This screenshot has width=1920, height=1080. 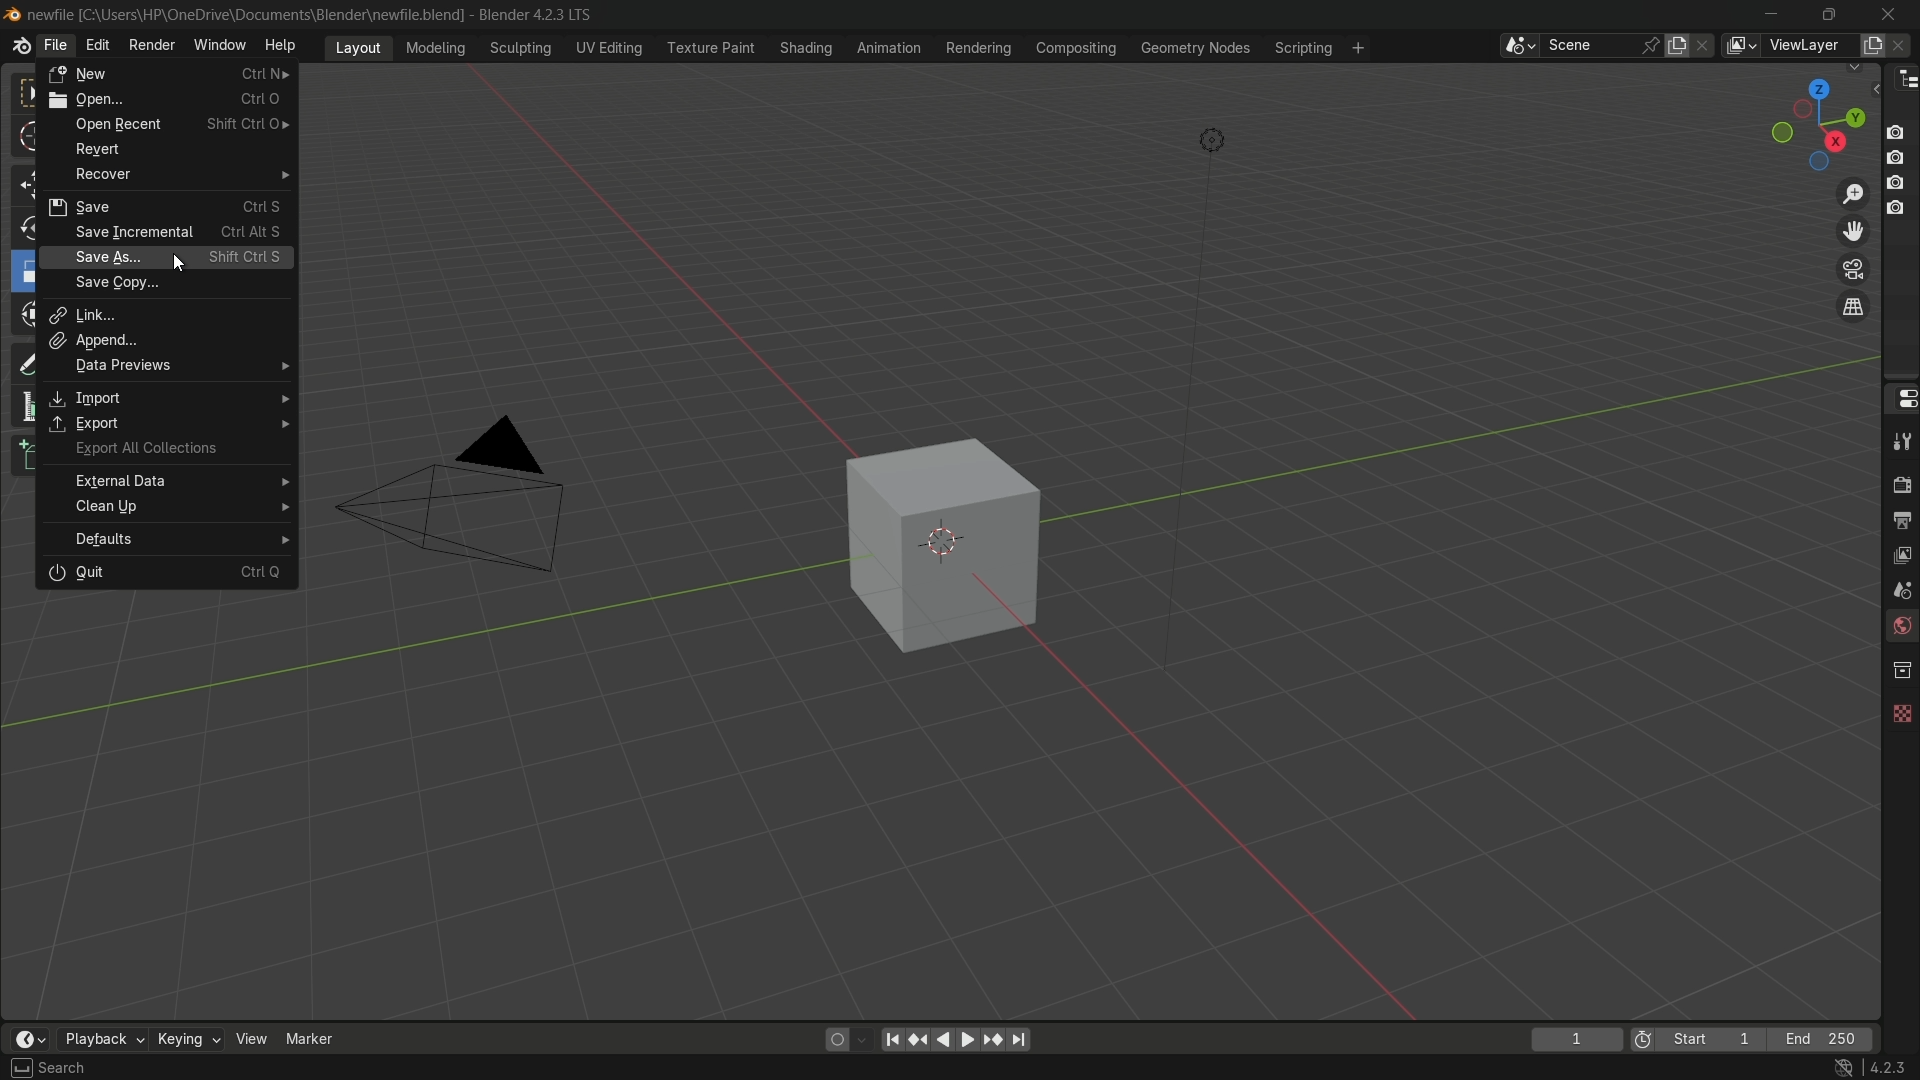 I want to click on link, so click(x=164, y=313).